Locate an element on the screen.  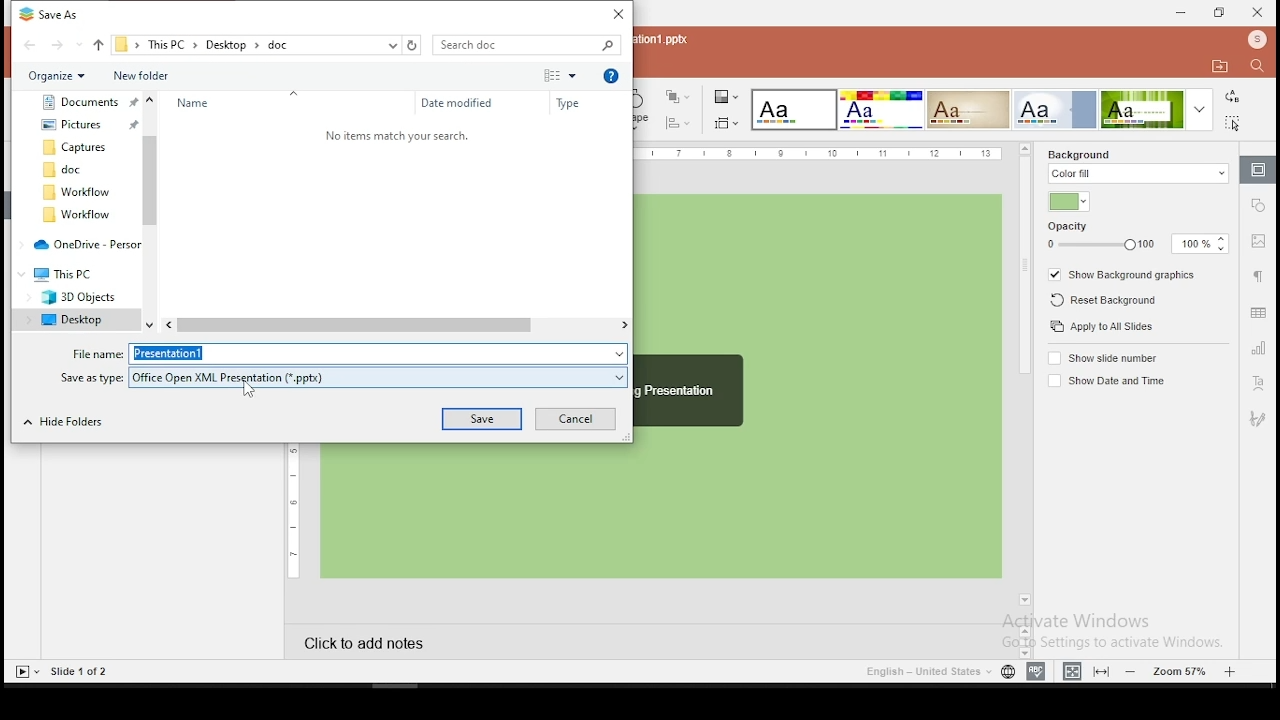
opacity slider is located at coordinates (1099, 245).